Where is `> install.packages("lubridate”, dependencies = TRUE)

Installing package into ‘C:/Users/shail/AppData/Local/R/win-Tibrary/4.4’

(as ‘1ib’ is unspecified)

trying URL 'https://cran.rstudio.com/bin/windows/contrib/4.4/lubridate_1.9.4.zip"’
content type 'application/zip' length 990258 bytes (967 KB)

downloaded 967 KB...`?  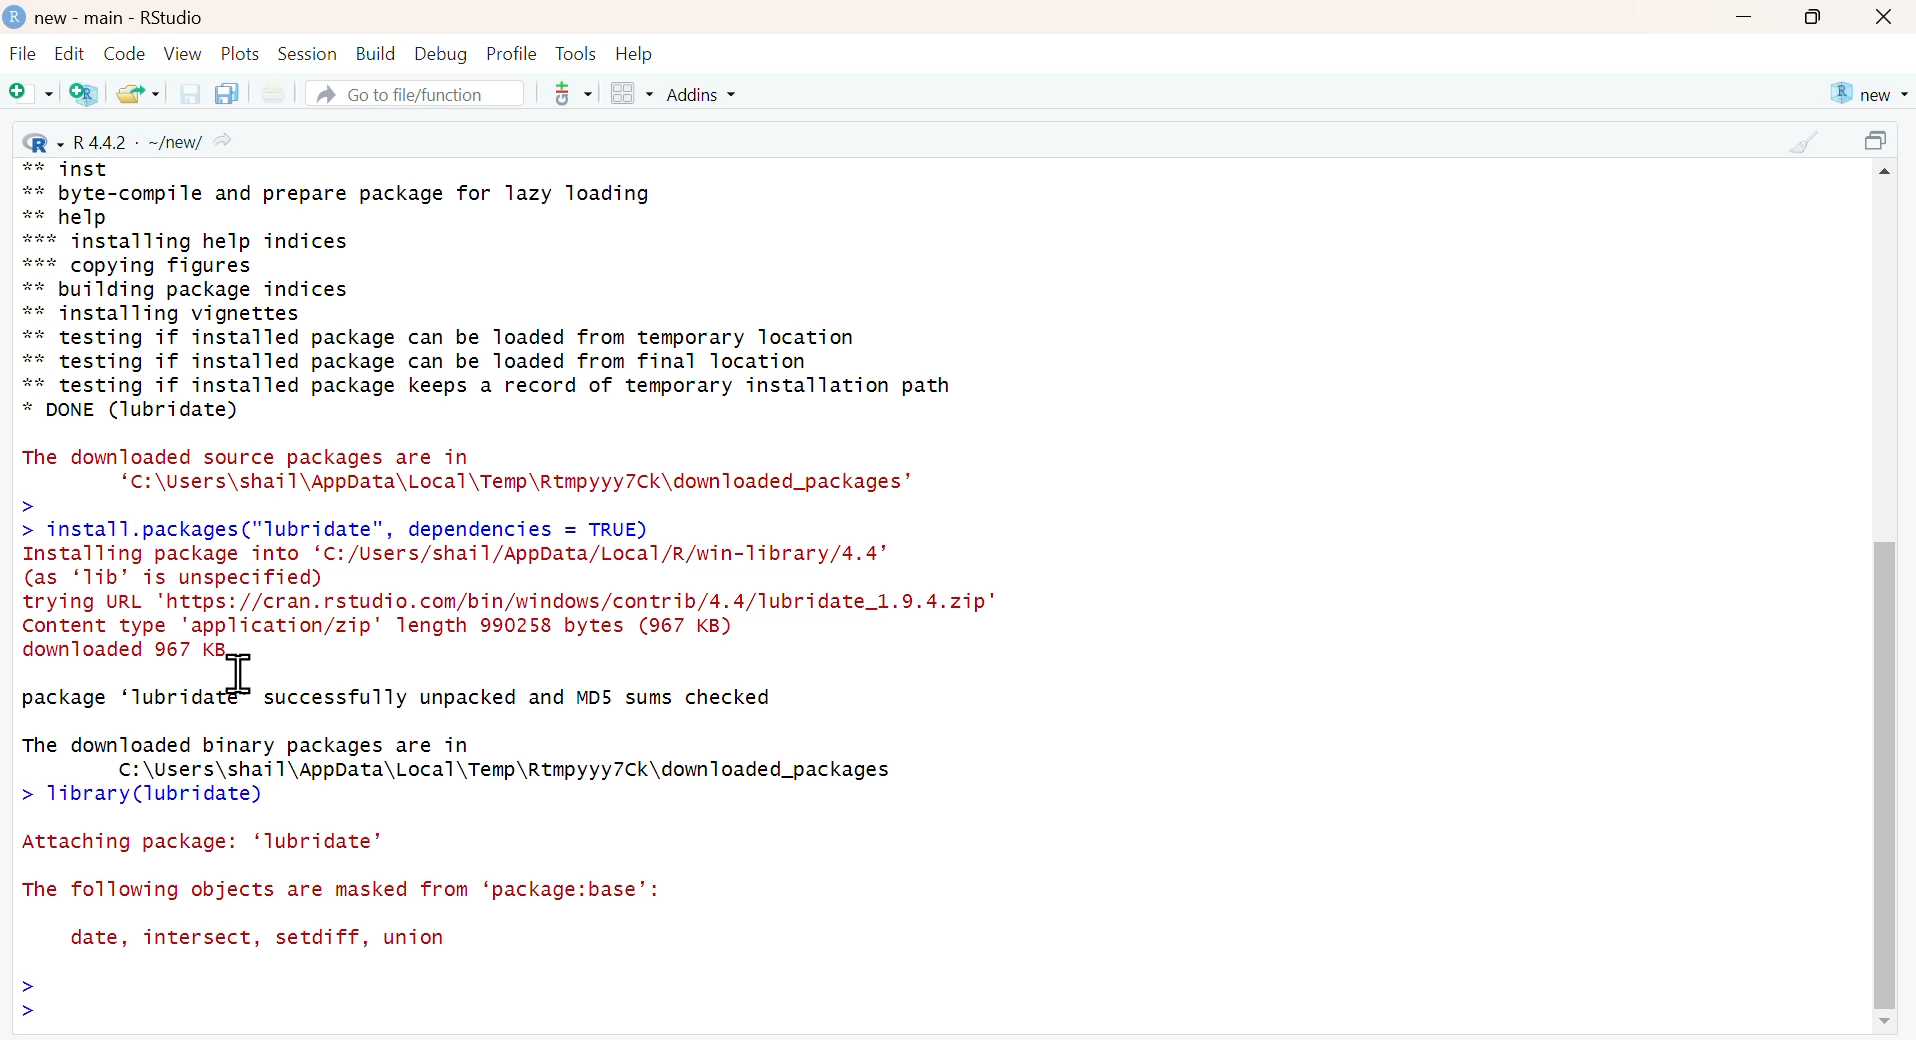 > install.packages("lubridate”, dependencies = TRUE)

Installing package into ‘C:/Users/shail/AppData/Local/R/win-Tibrary/4.4’

(as ‘1ib’ is unspecified)

trying URL 'https://cran.rstudio.com/bin/windows/contrib/4.4/lubridate_1.9.4.zip"’
content type 'application/zip' length 990258 bytes (967 KB)

downloaded 967 KB... is located at coordinates (512, 588).